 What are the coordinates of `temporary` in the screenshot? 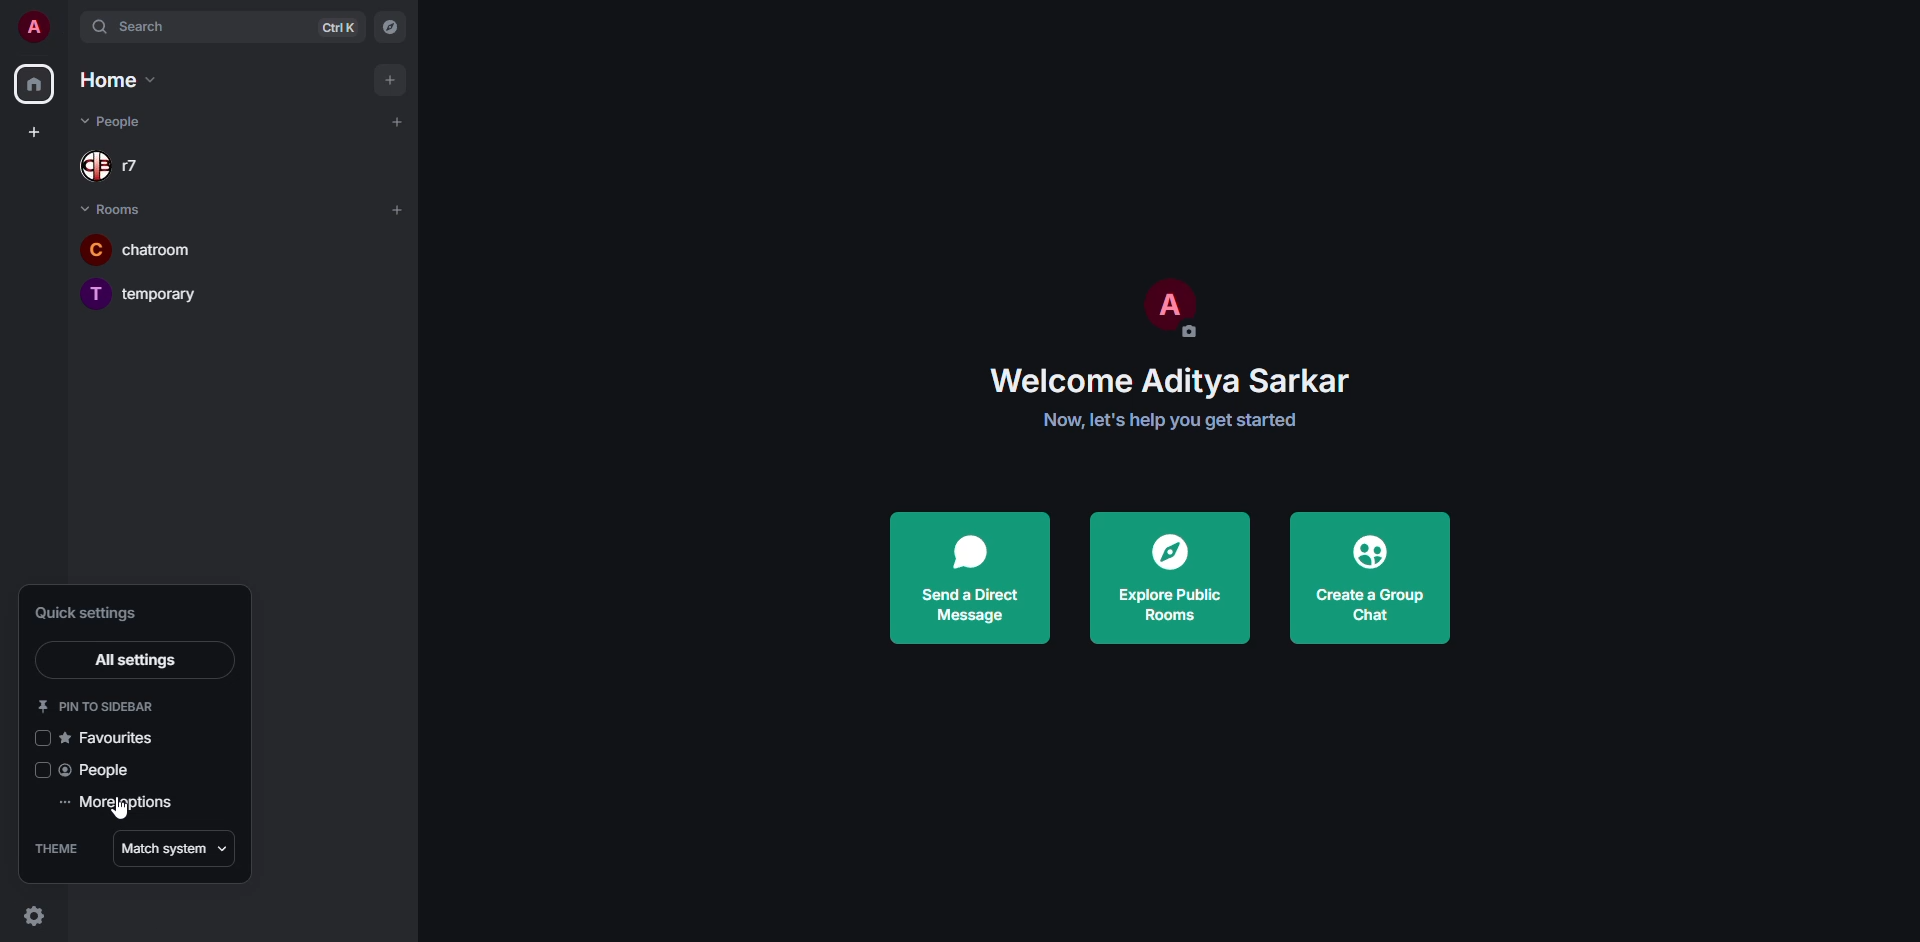 It's located at (140, 290).